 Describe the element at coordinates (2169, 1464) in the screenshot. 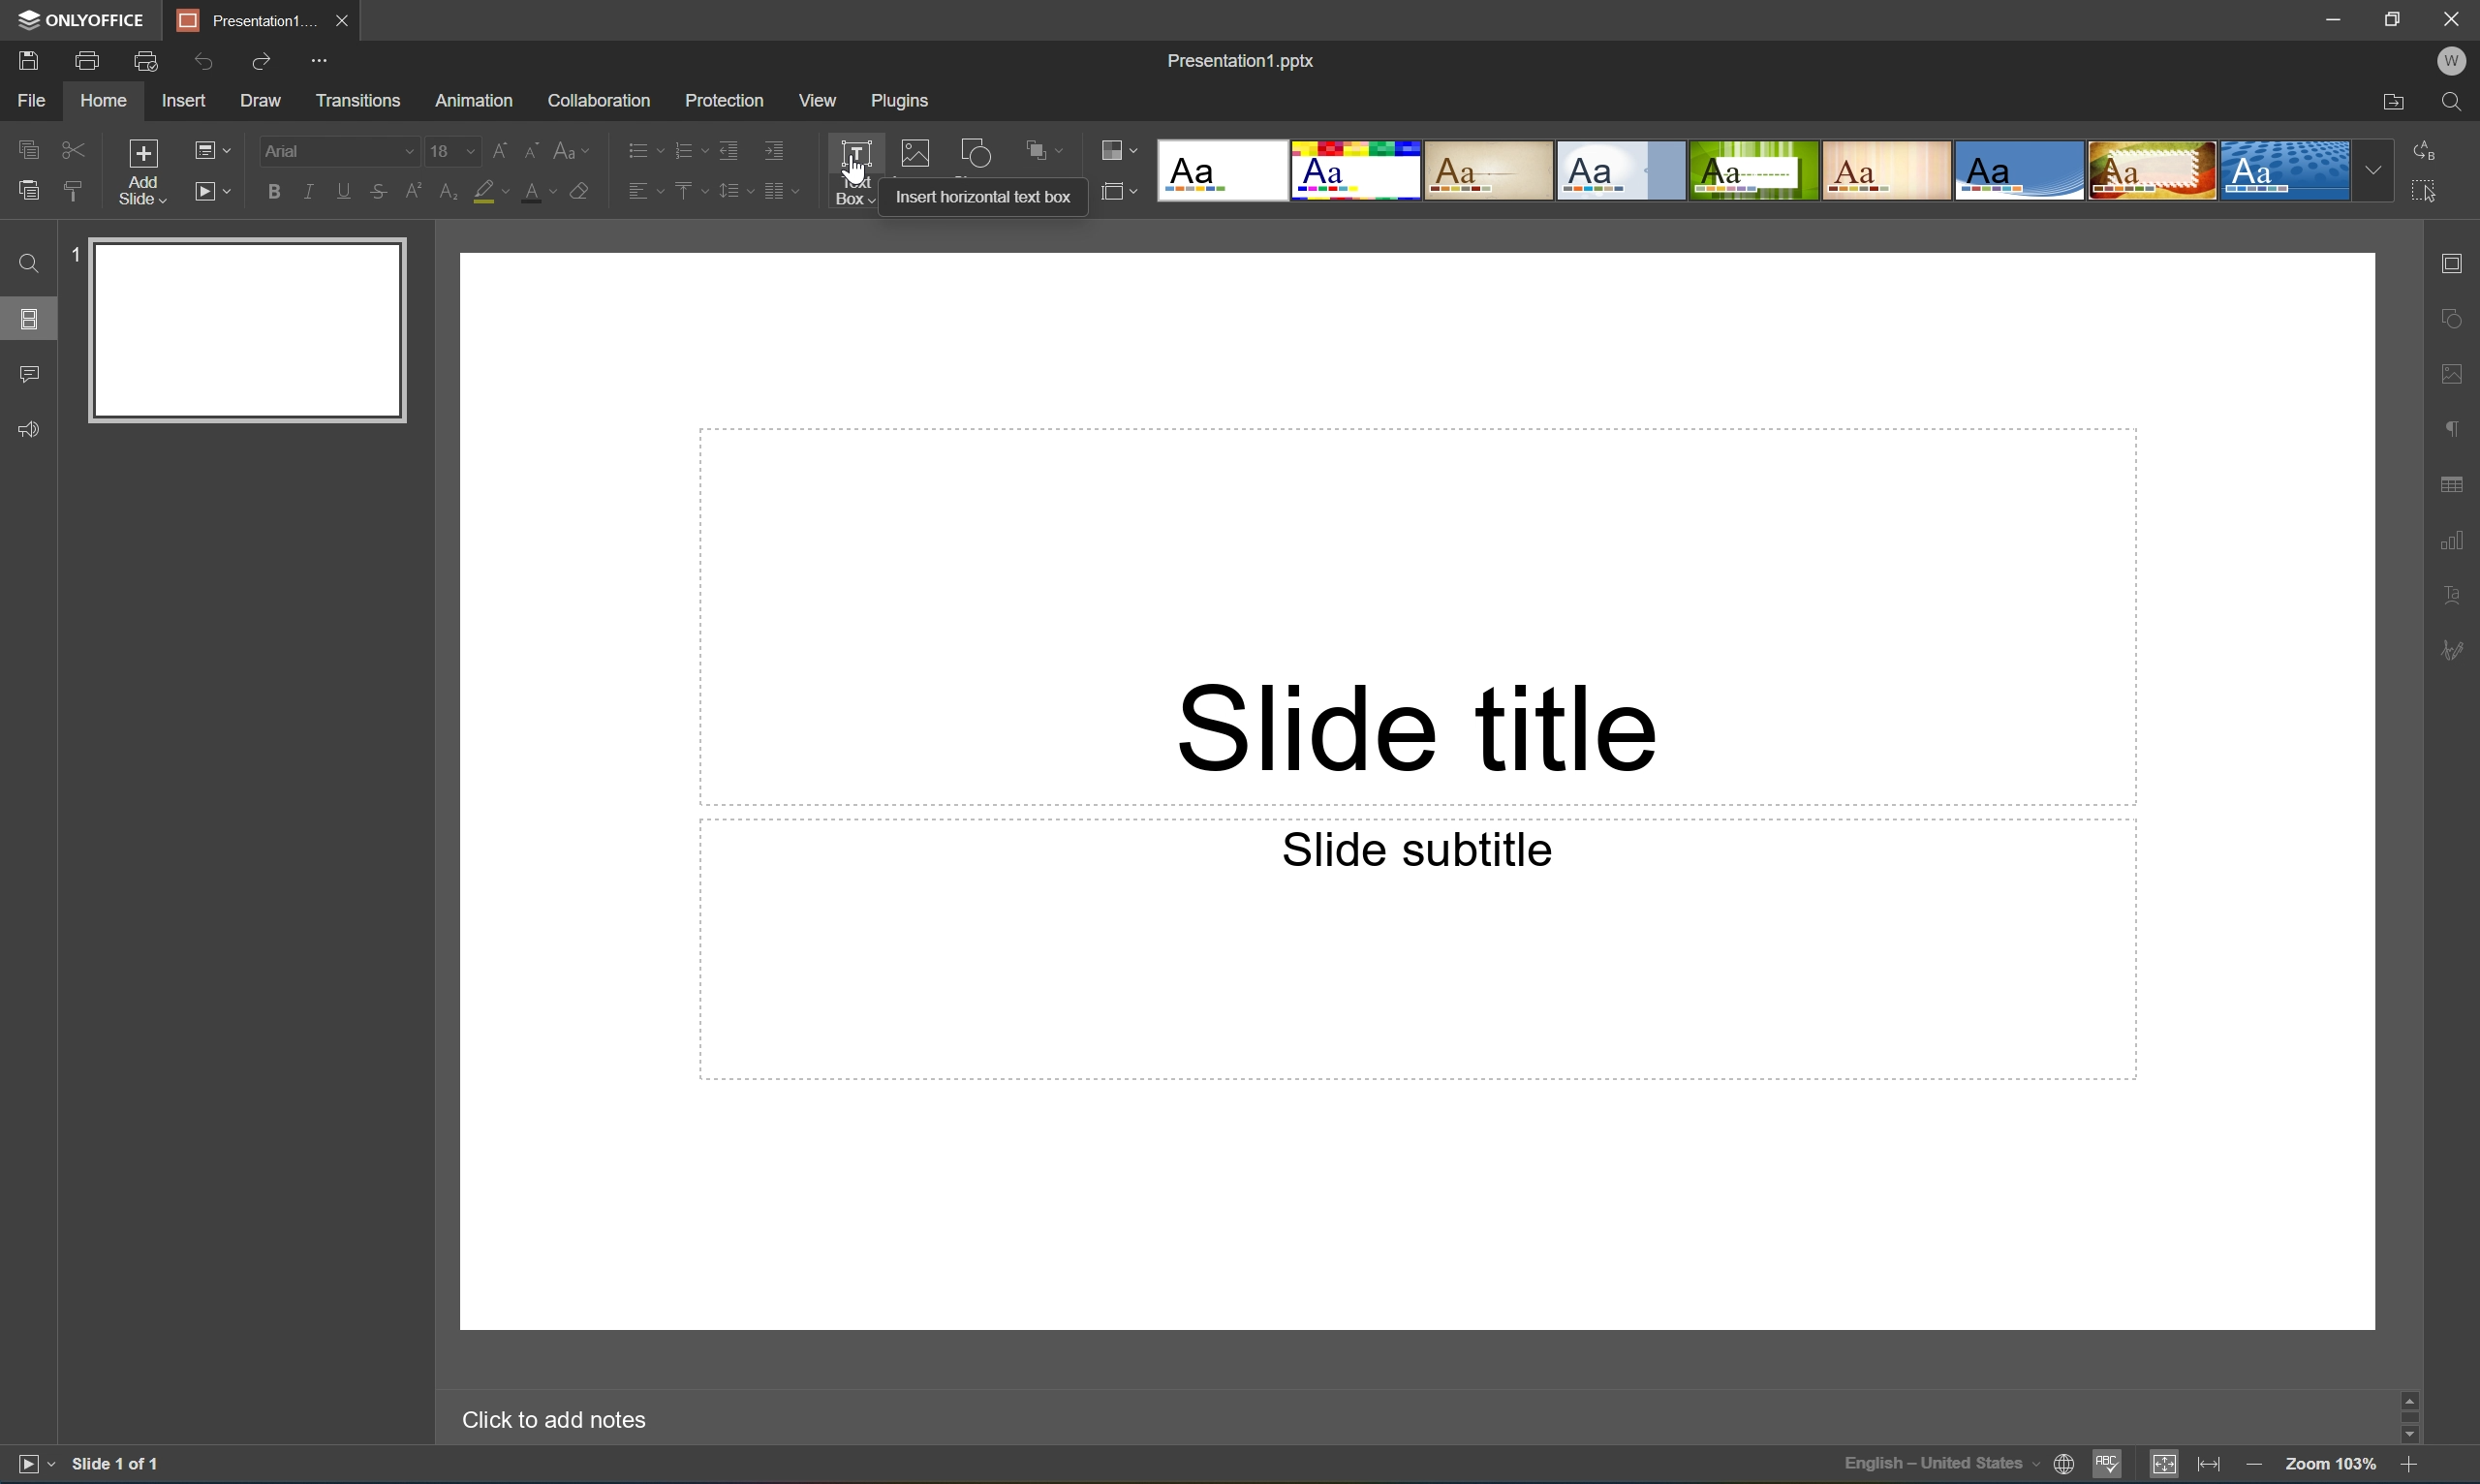

I see `Fit to Slide` at that location.